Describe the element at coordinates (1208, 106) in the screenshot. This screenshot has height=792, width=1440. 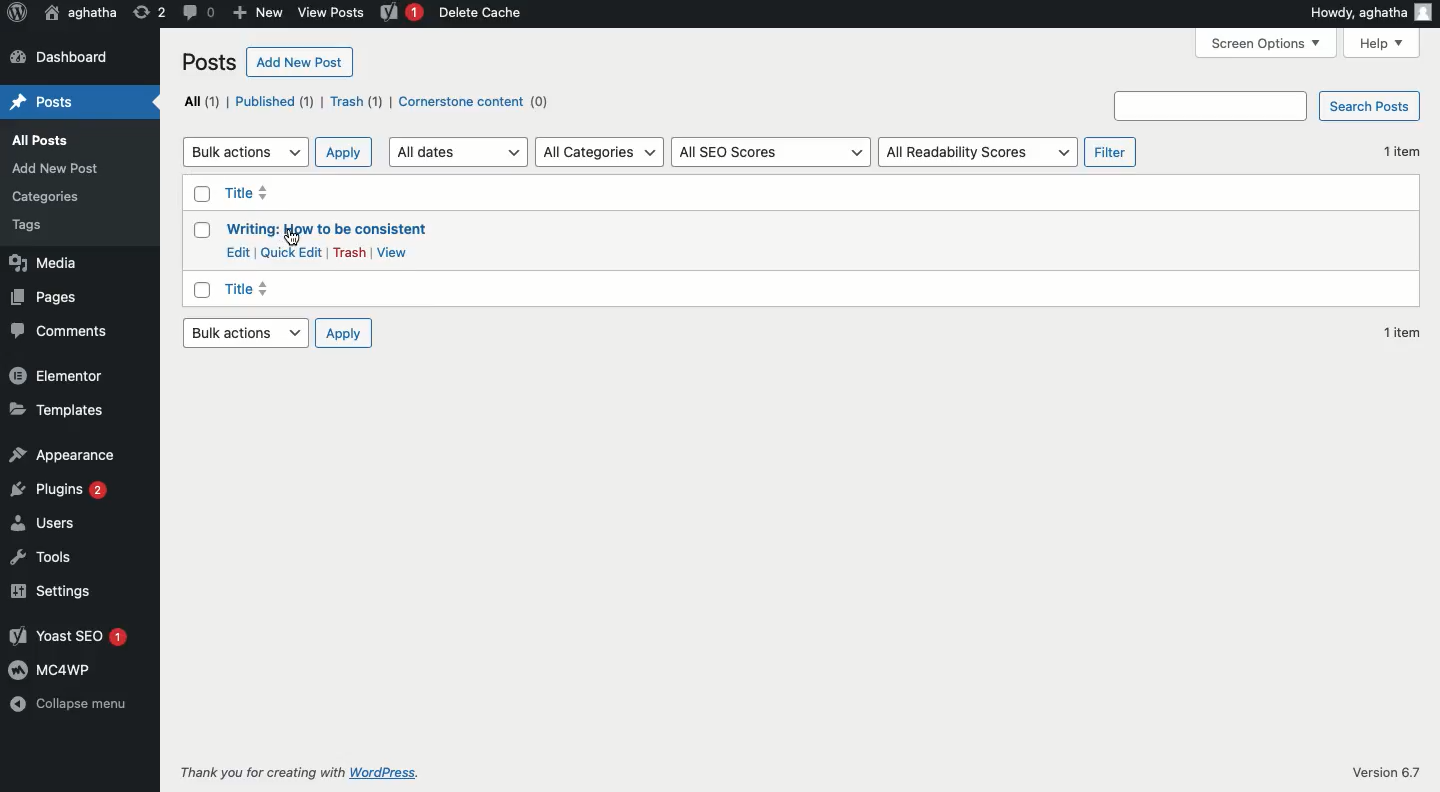
I see `search posts ` at that location.